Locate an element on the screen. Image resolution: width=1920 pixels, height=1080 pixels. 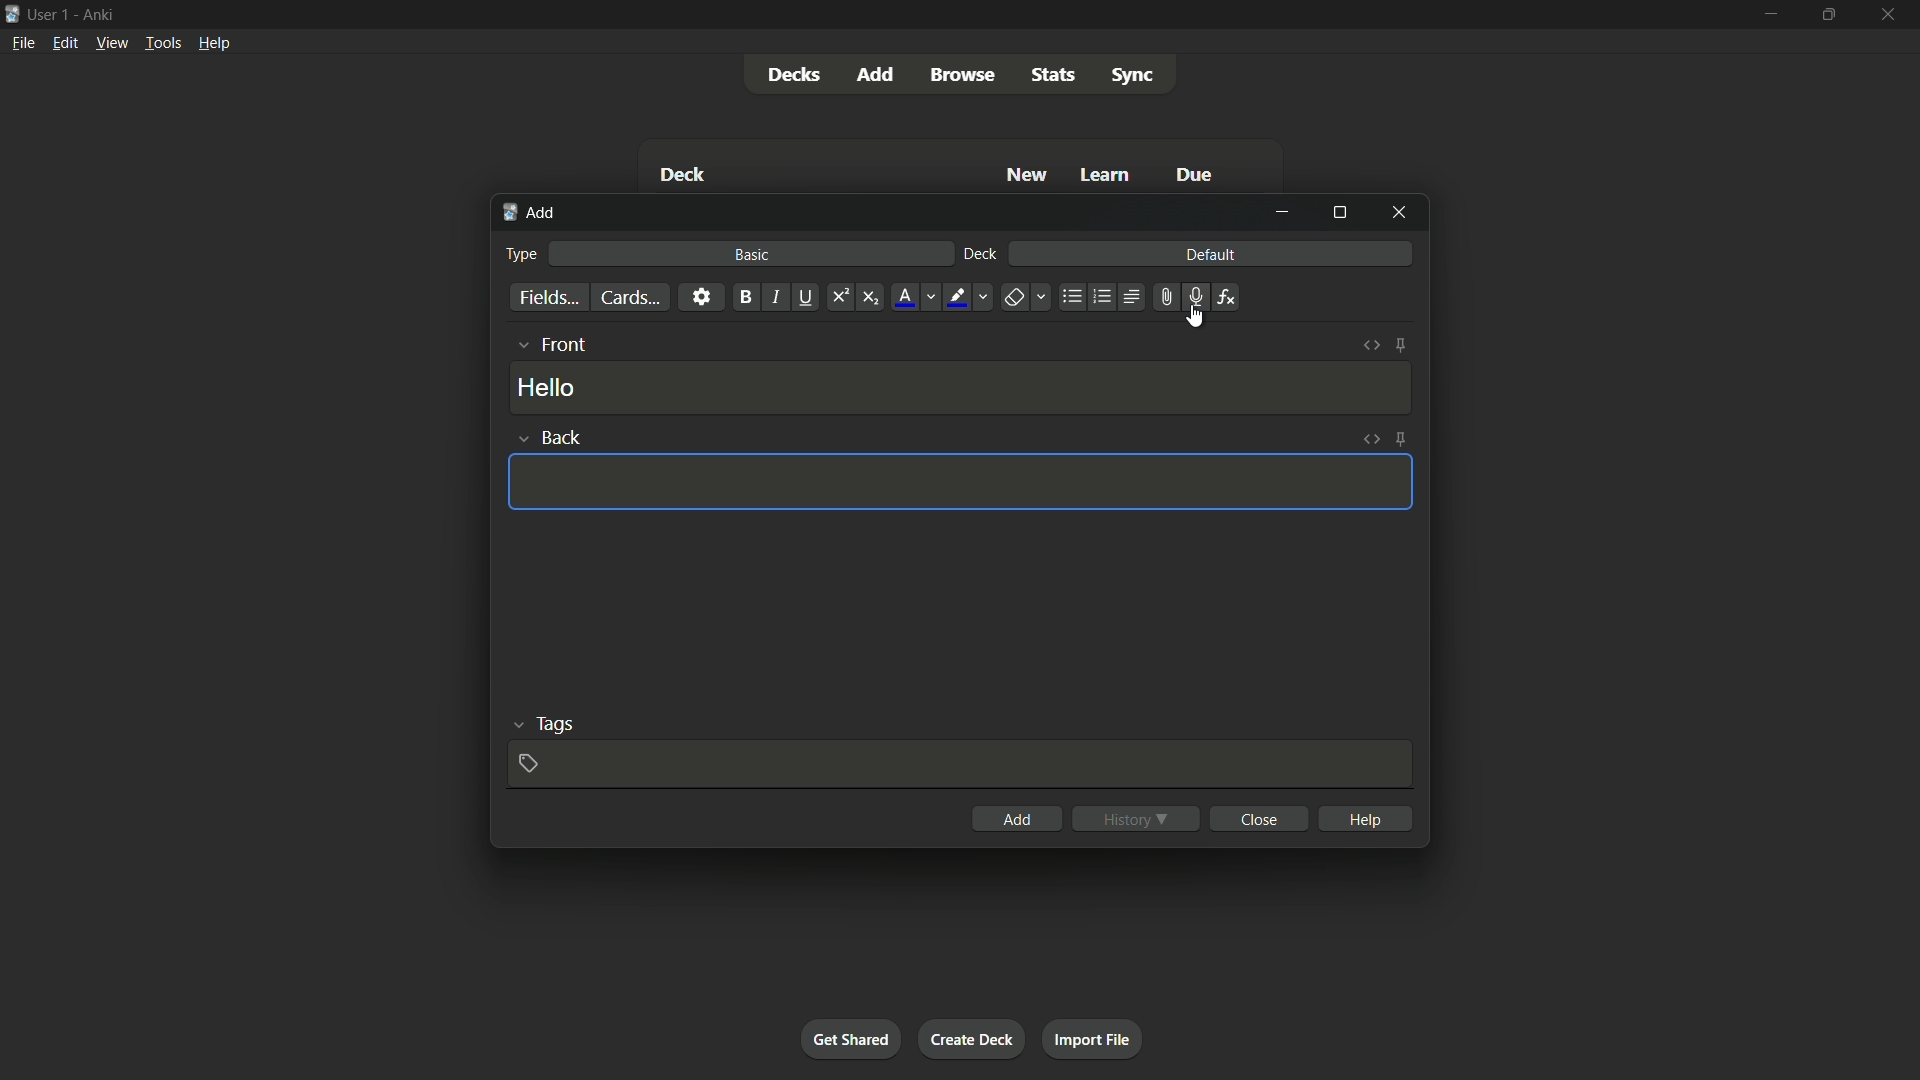
italic is located at coordinates (775, 297).